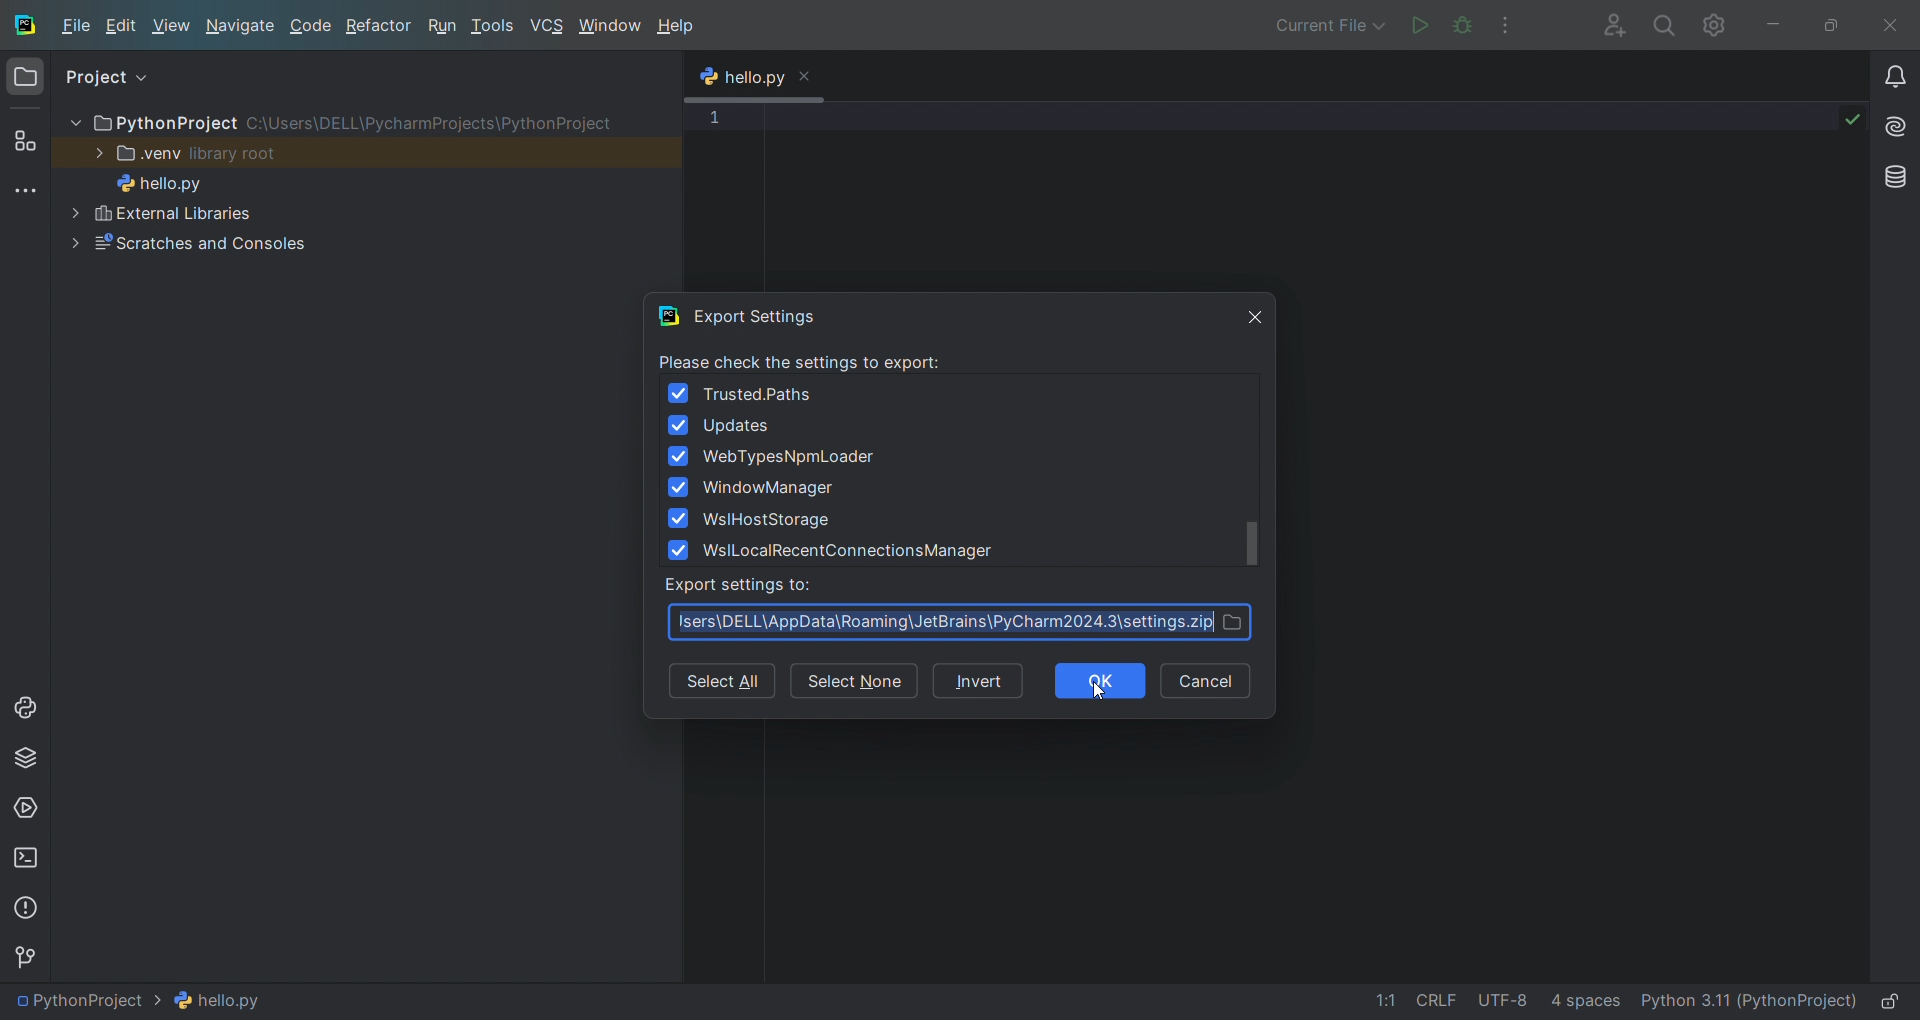 Image resolution: width=1920 pixels, height=1020 pixels. Describe the element at coordinates (25, 82) in the screenshot. I see `folder window` at that location.